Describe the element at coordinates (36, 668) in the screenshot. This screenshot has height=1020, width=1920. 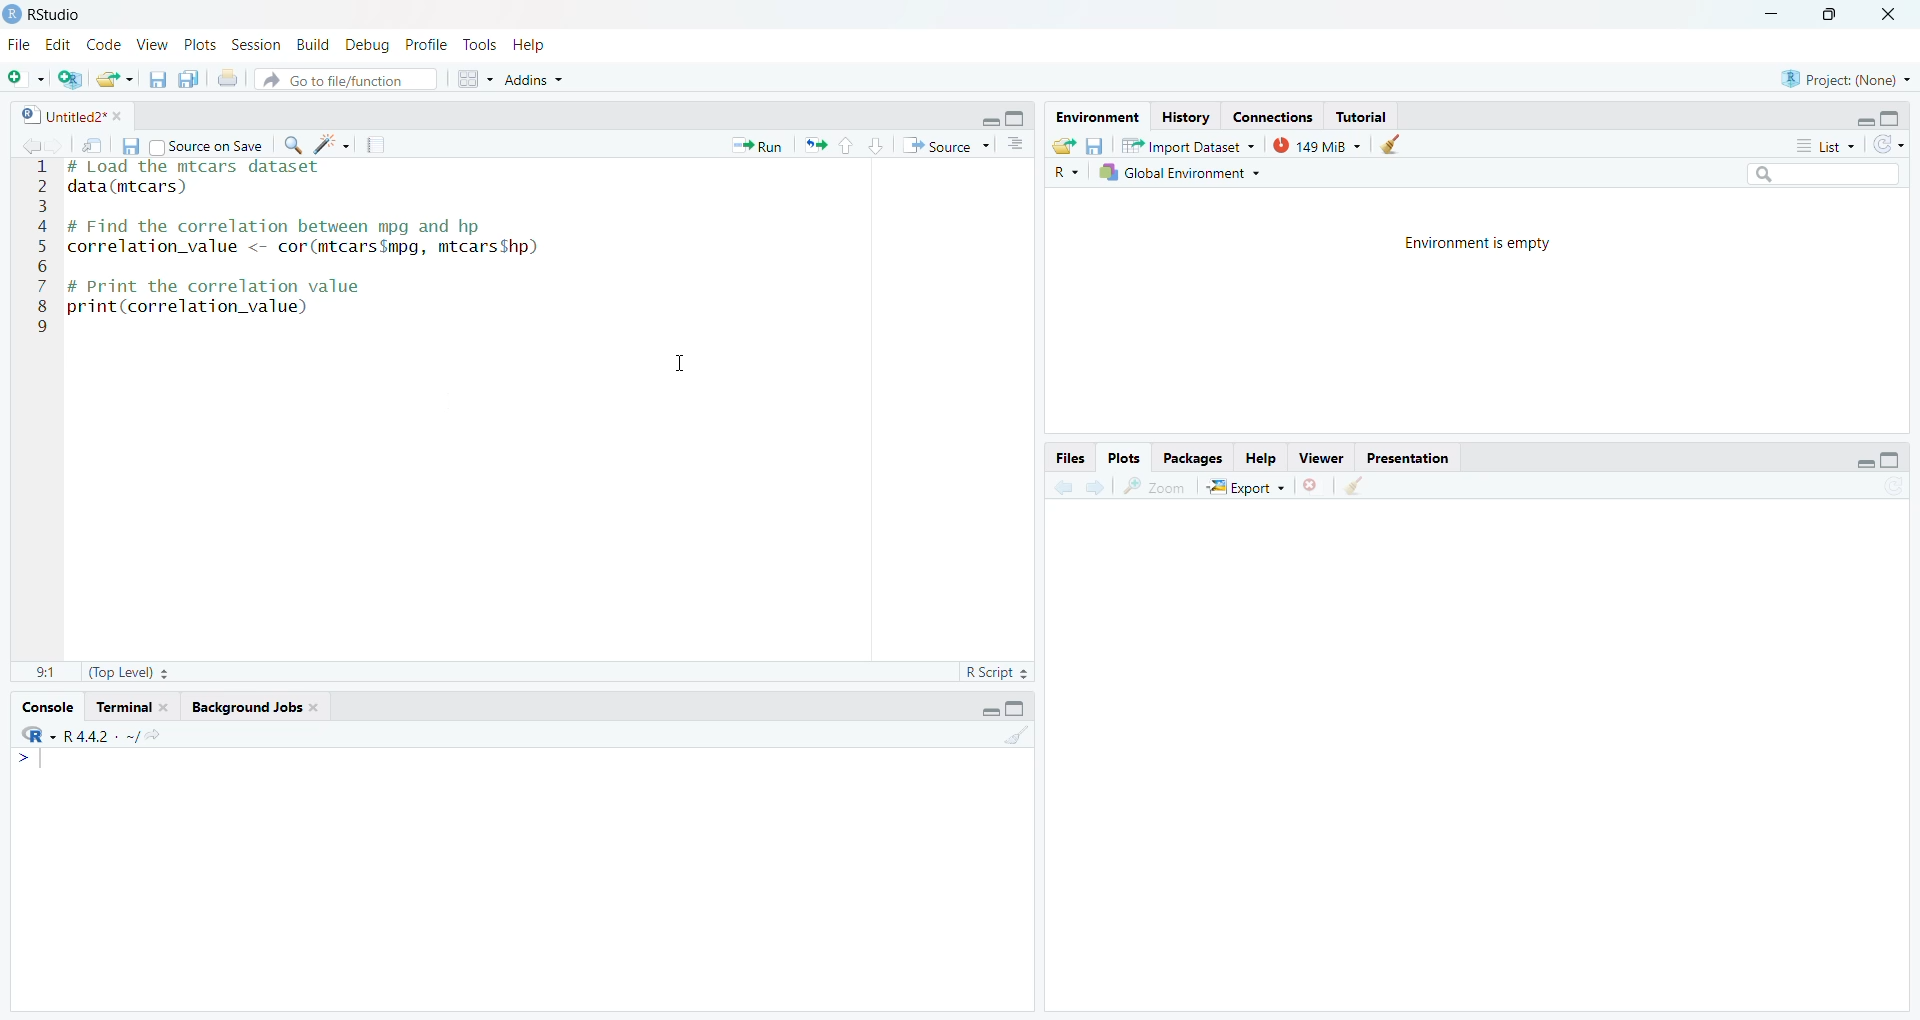
I see `1:1` at that location.